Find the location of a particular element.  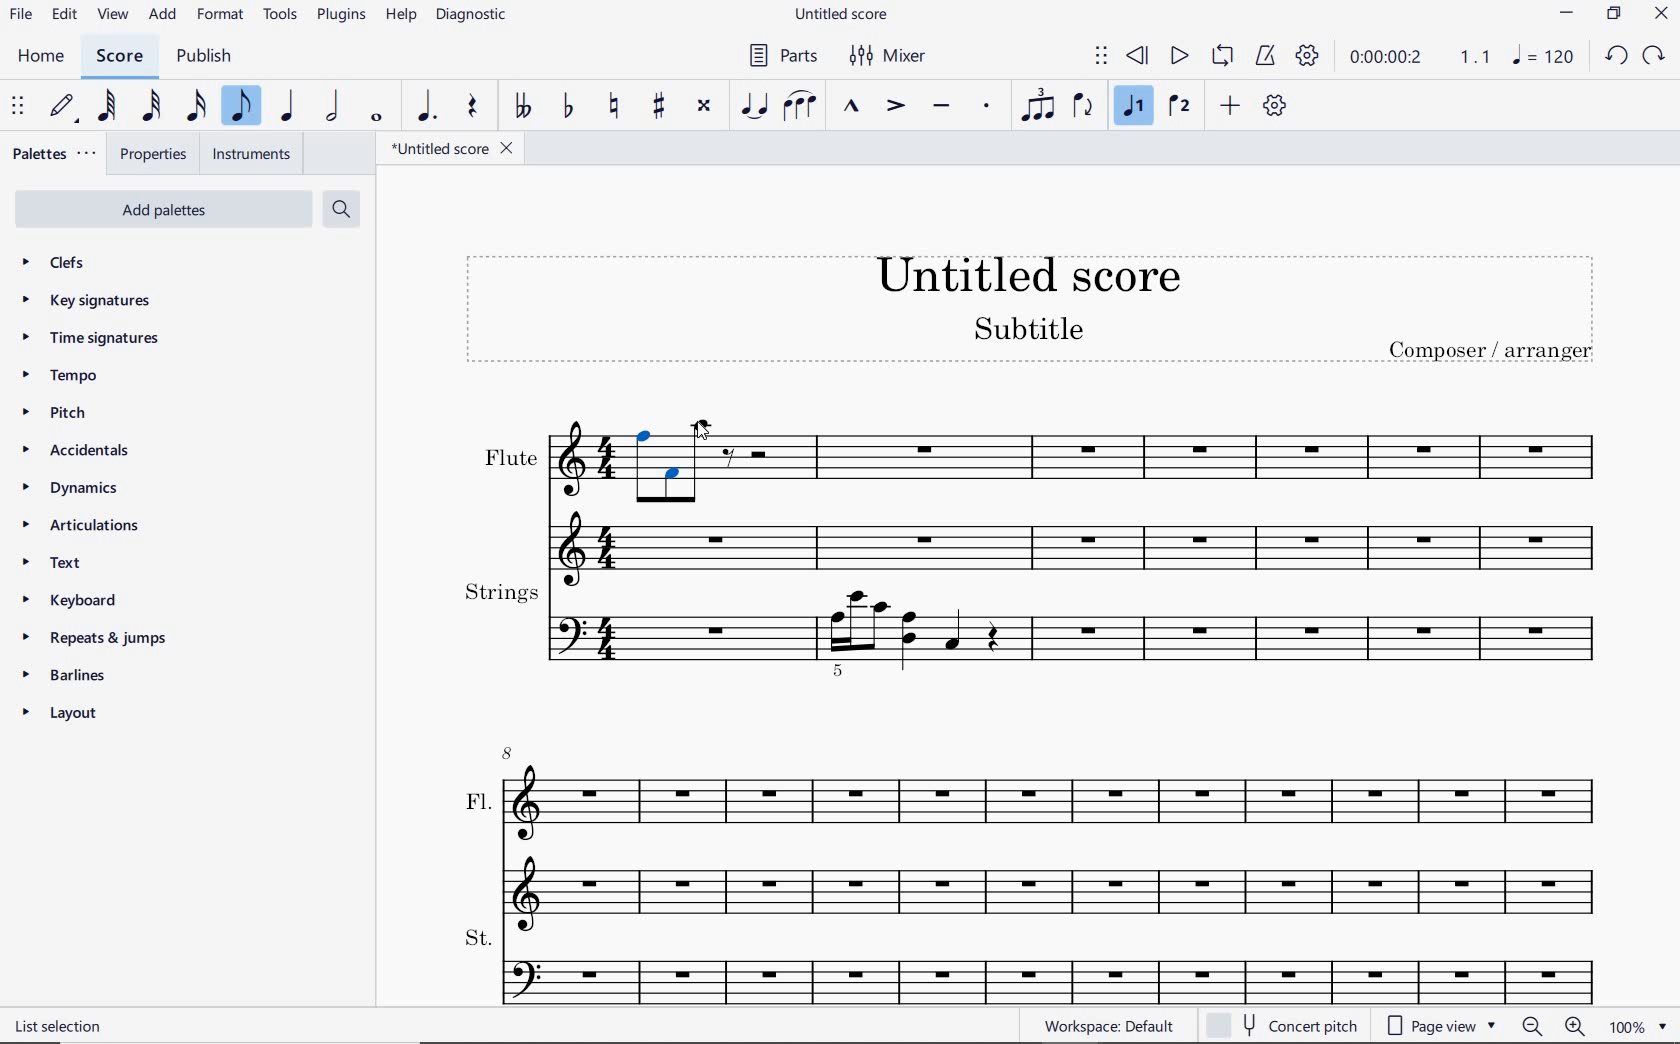

tempo is located at coordinates (61, 375).